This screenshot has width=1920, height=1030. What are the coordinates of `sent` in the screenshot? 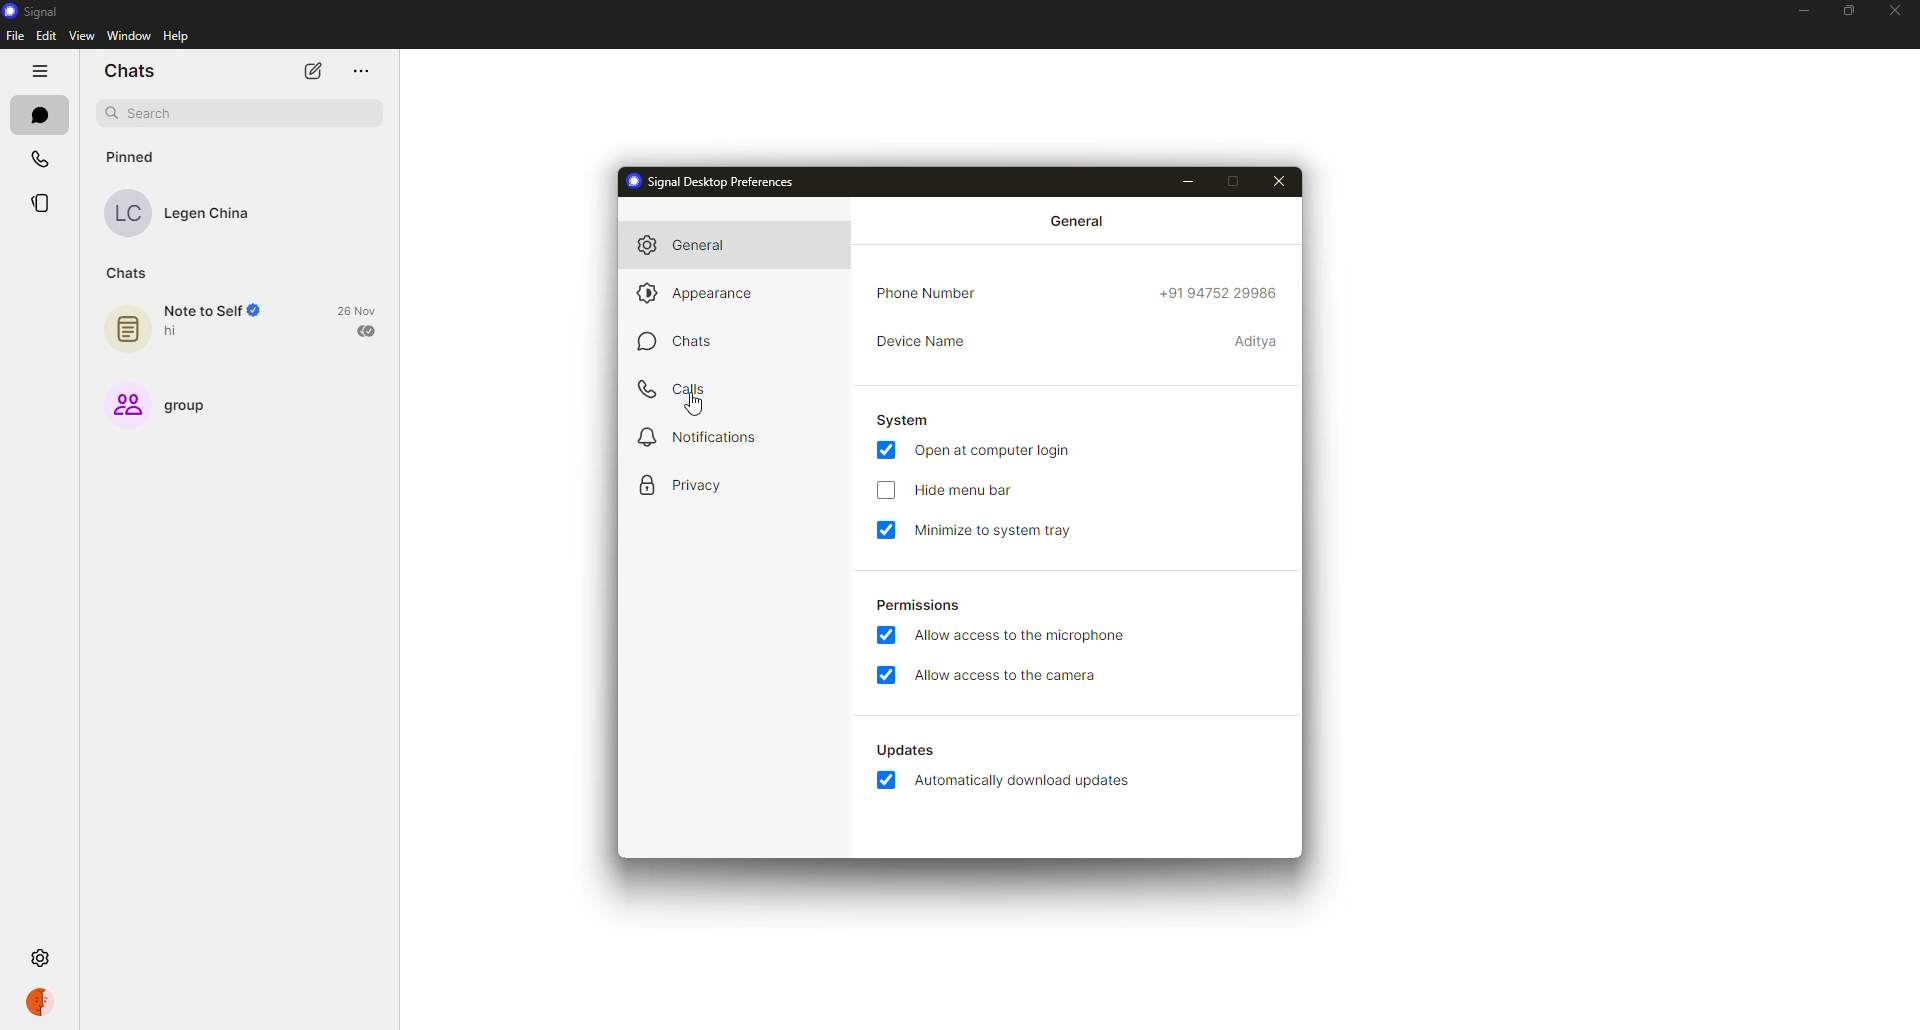 It's located at (365, 331).